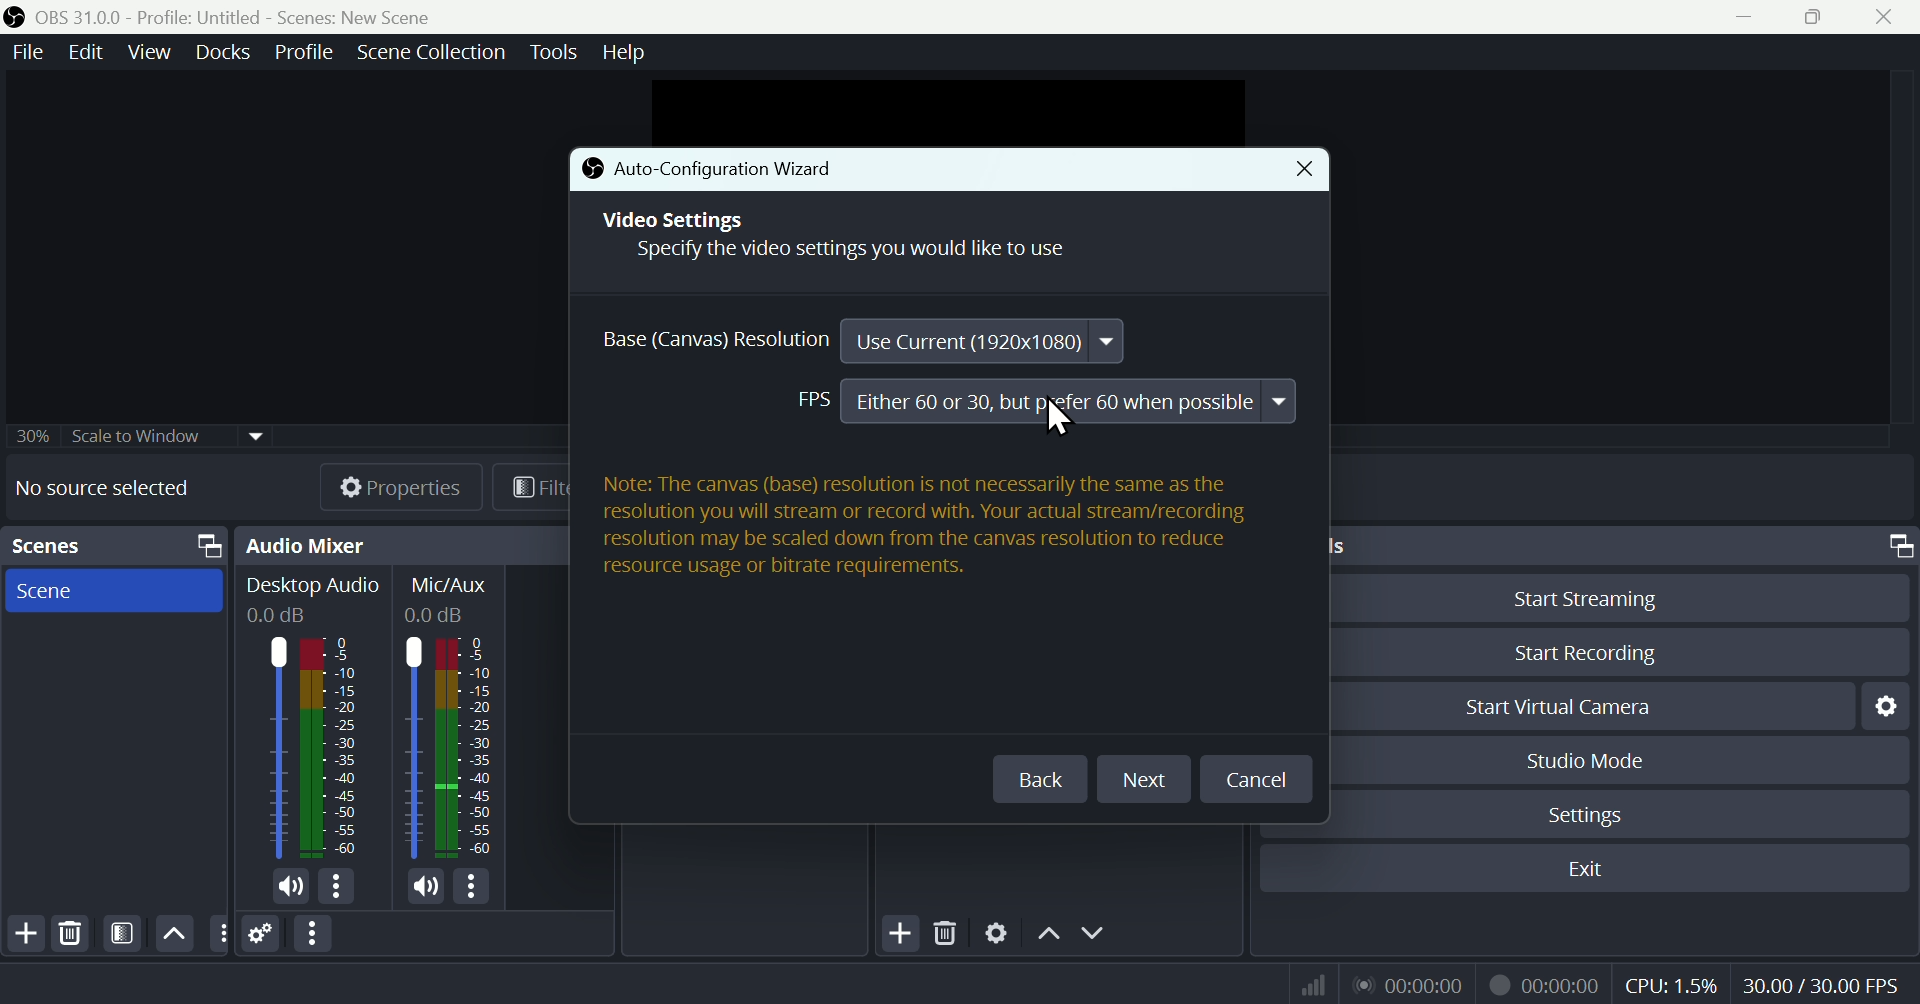 The height and width of the screenshot is (1004, 1920). I want to click on Up, so click(1047, 932).